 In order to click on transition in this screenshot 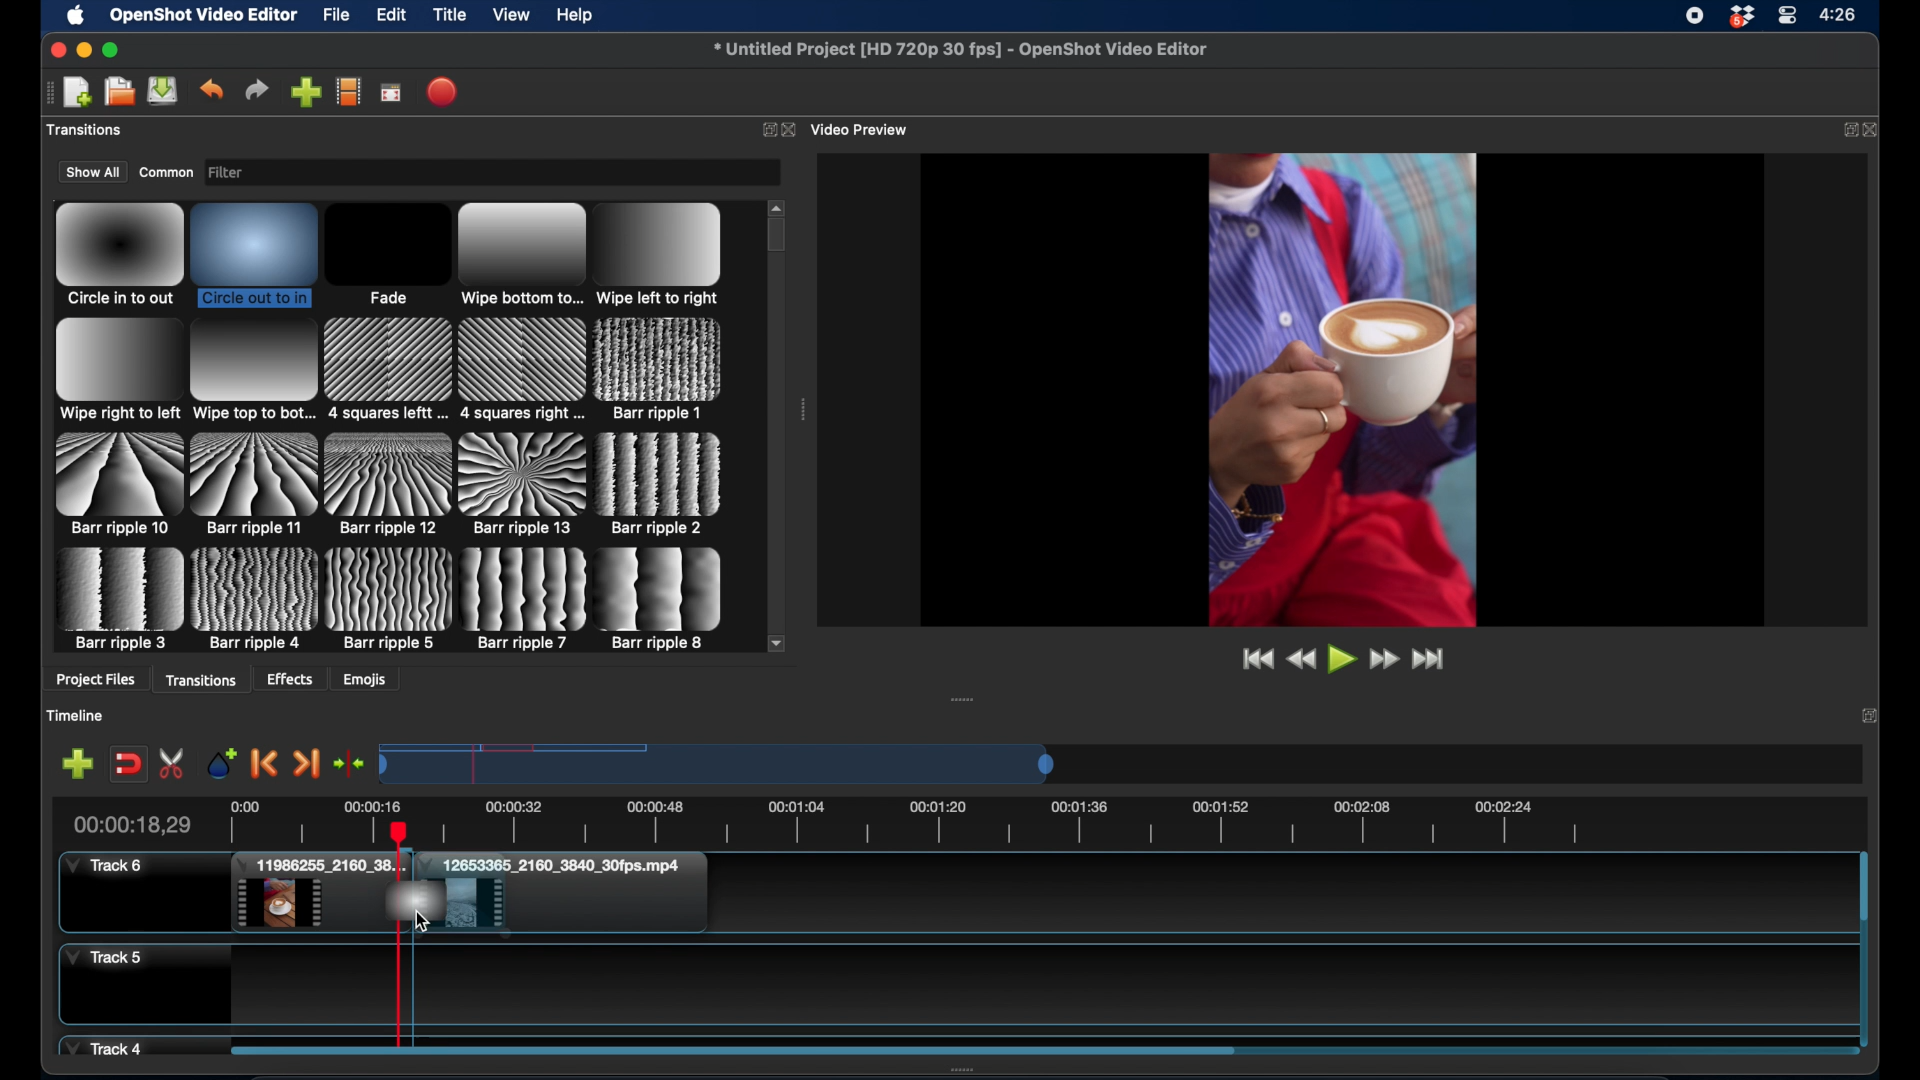, I will do `click(387, 255)`.